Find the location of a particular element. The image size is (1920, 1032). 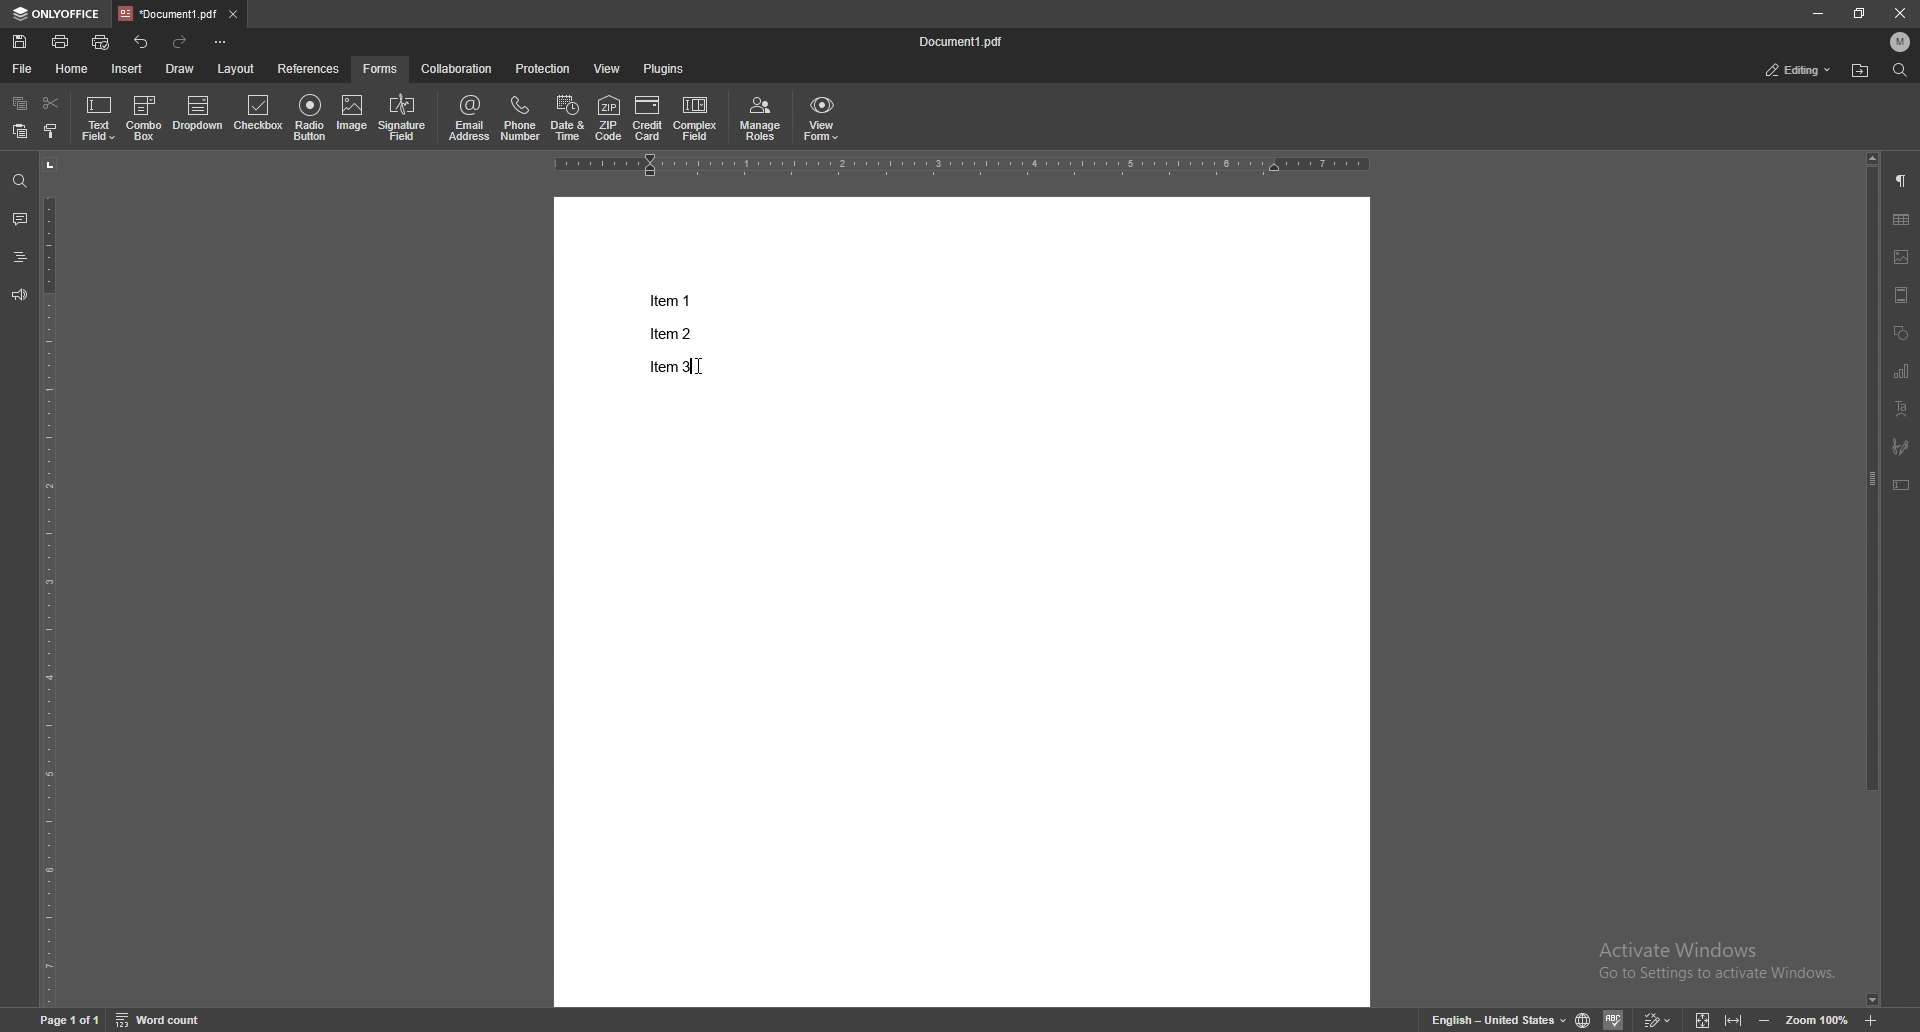

resize is located at coordinates (1859, 13).